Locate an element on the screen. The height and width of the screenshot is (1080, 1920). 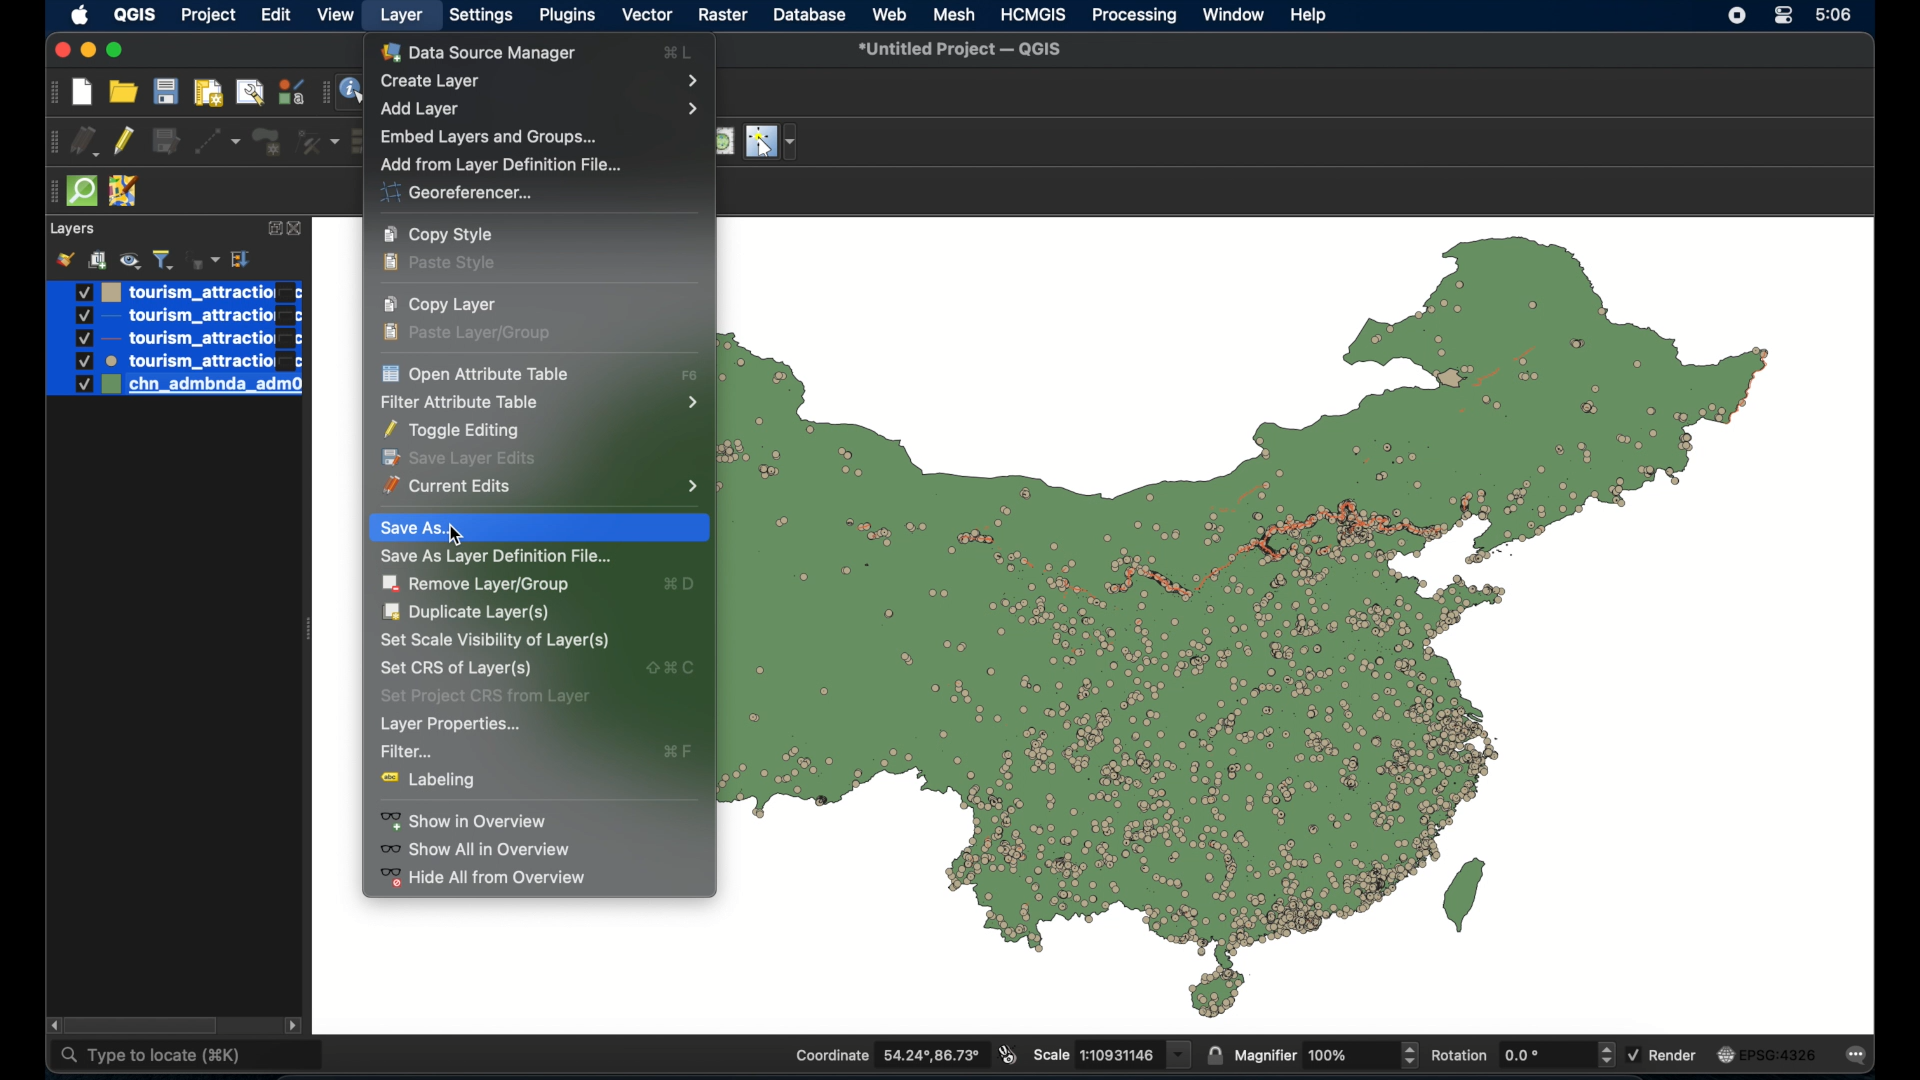
open layout manager is located at coordinates (251, 92).